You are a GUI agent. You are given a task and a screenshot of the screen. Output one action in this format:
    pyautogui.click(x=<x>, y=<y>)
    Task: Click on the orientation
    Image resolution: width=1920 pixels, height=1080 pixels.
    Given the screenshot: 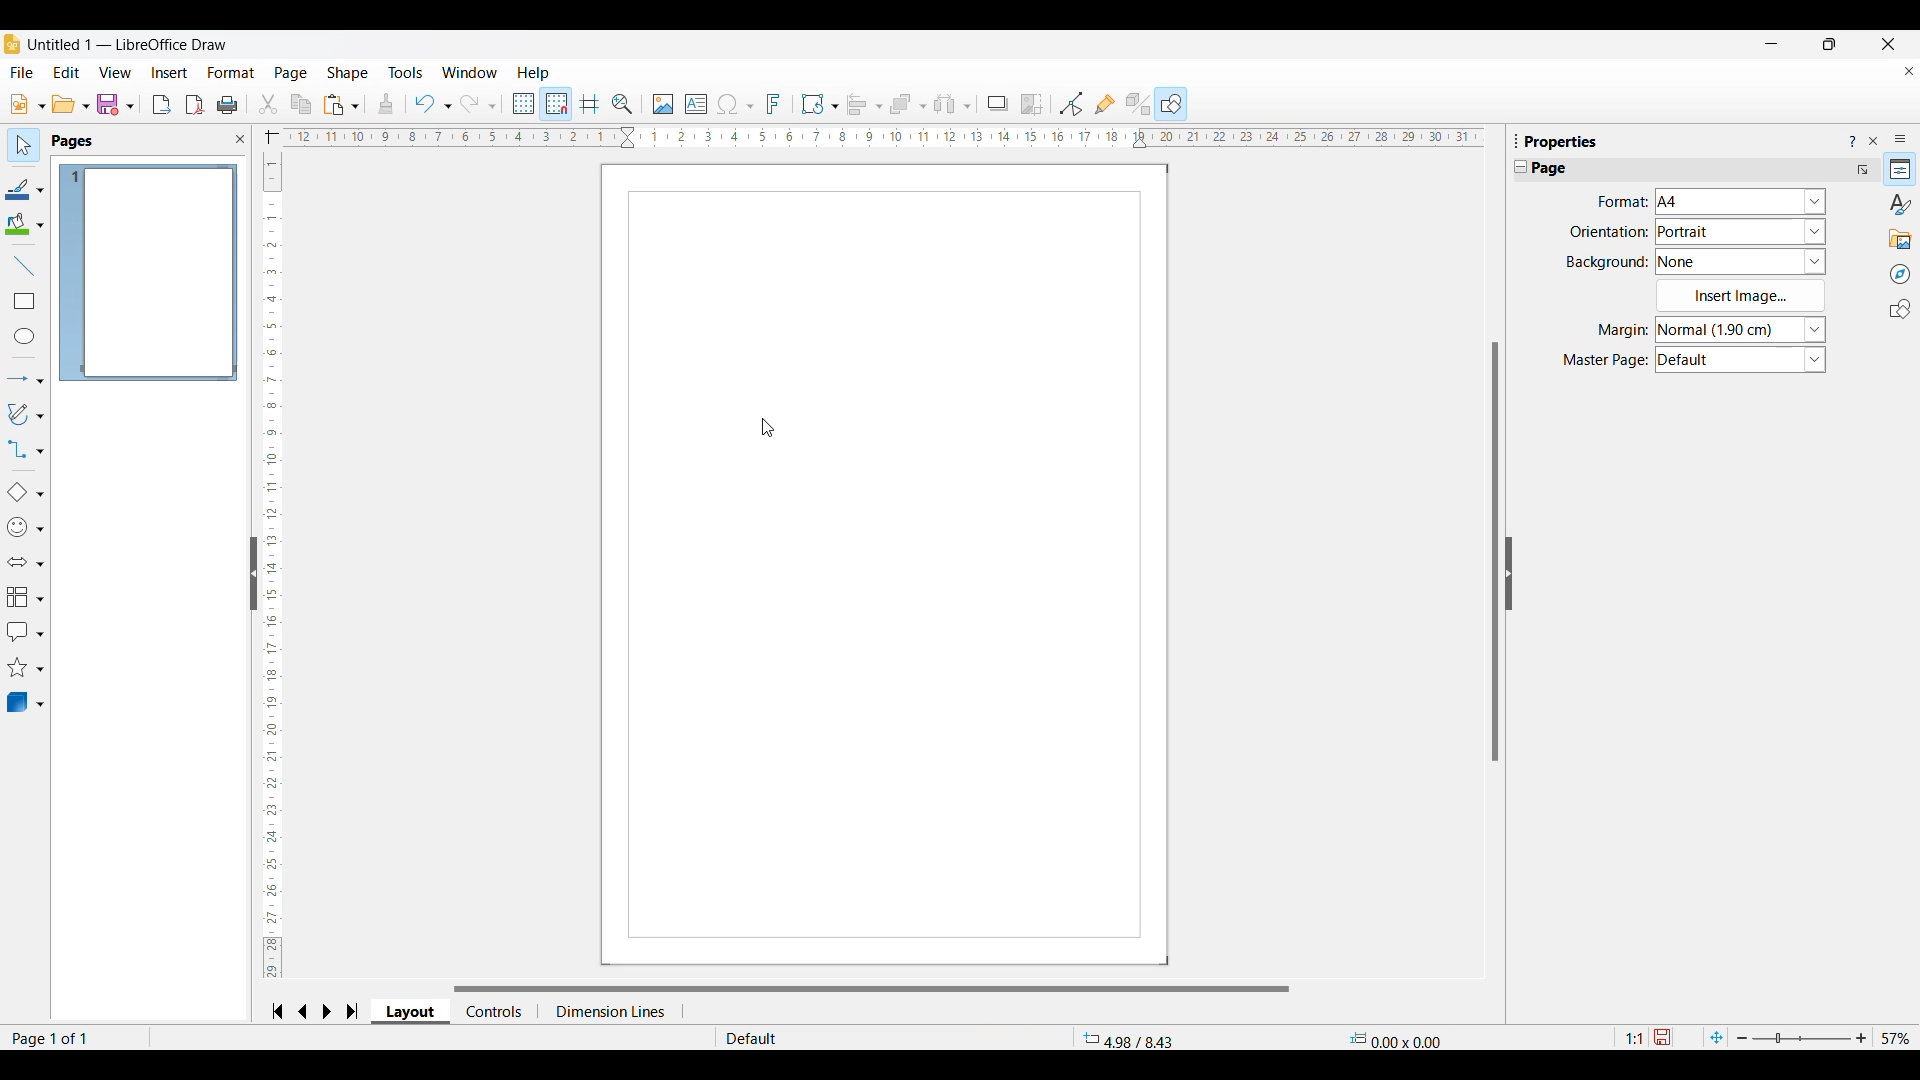 What is the action you would take?
    pyautogui.click(x=1609, y=232)
    